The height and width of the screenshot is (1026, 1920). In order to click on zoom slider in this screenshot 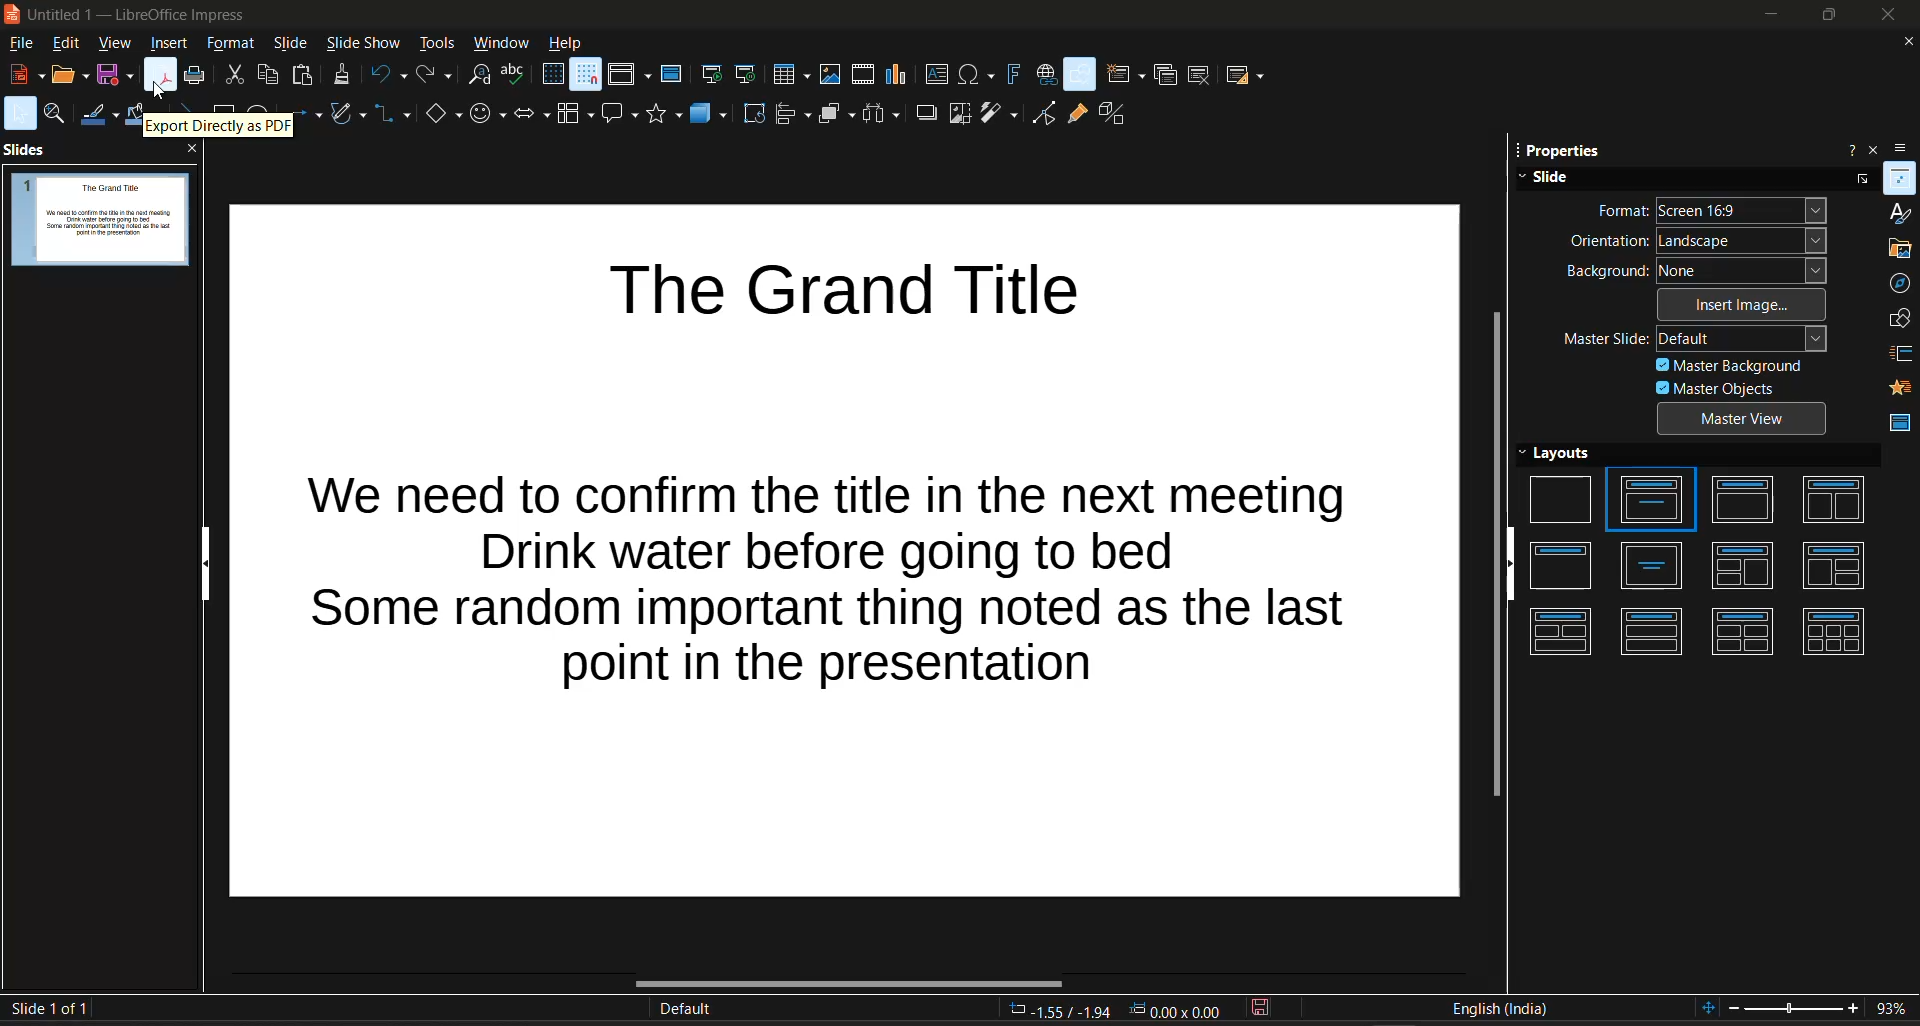, I will do `click(1793, 1010)`.